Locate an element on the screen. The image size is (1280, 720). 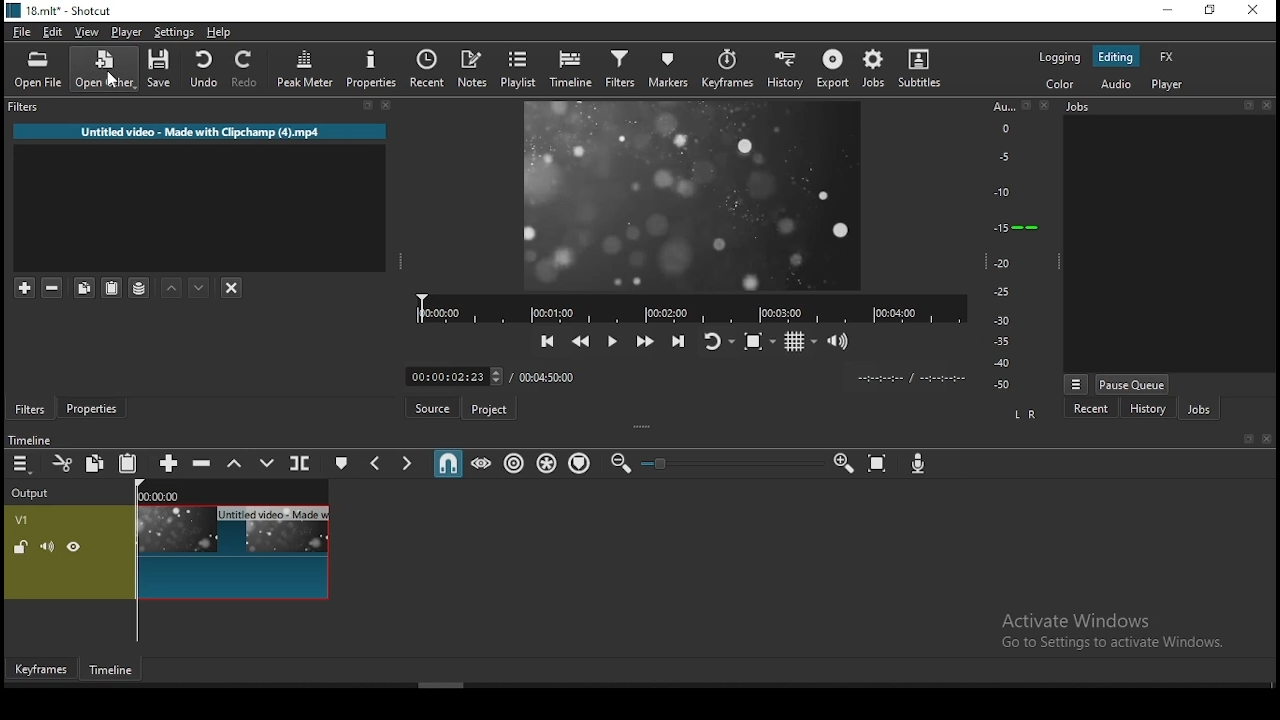
minimize is located at coordinates (1167, 11).